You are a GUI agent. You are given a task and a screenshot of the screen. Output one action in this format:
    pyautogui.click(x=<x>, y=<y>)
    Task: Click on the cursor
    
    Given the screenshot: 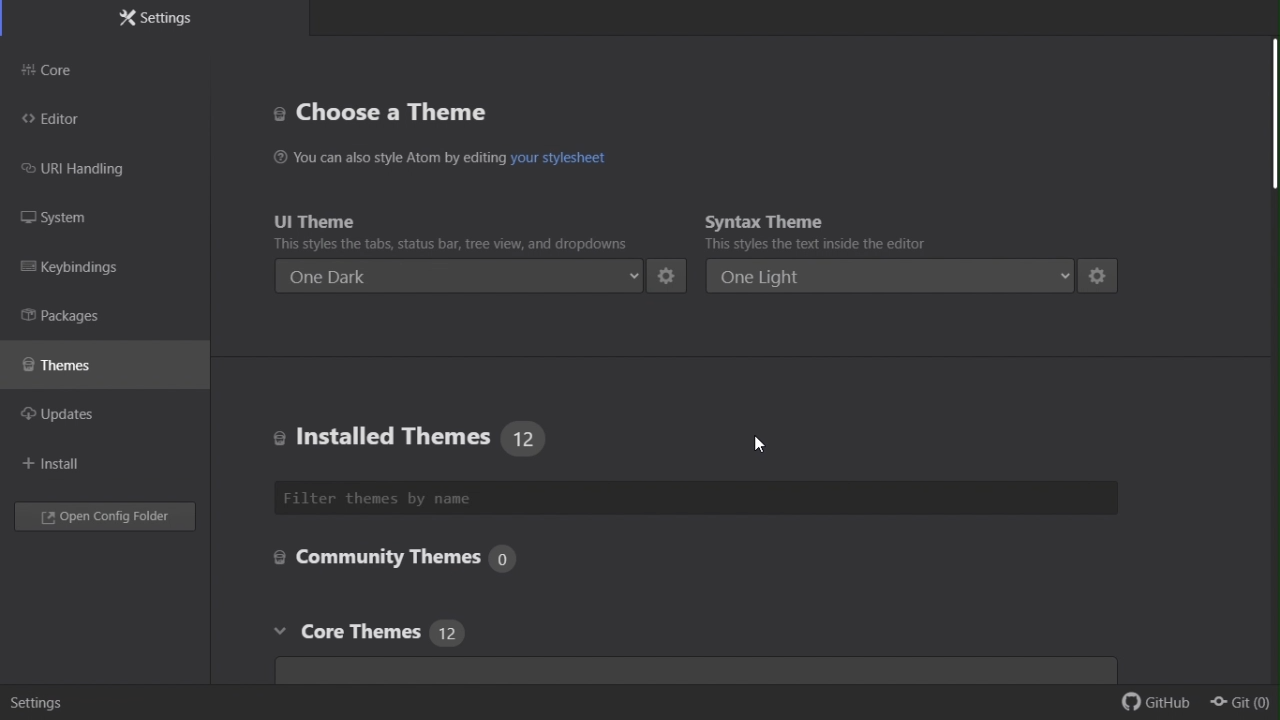 What is the action you would take?
    pyautogui.click(x=765, y=444)
    